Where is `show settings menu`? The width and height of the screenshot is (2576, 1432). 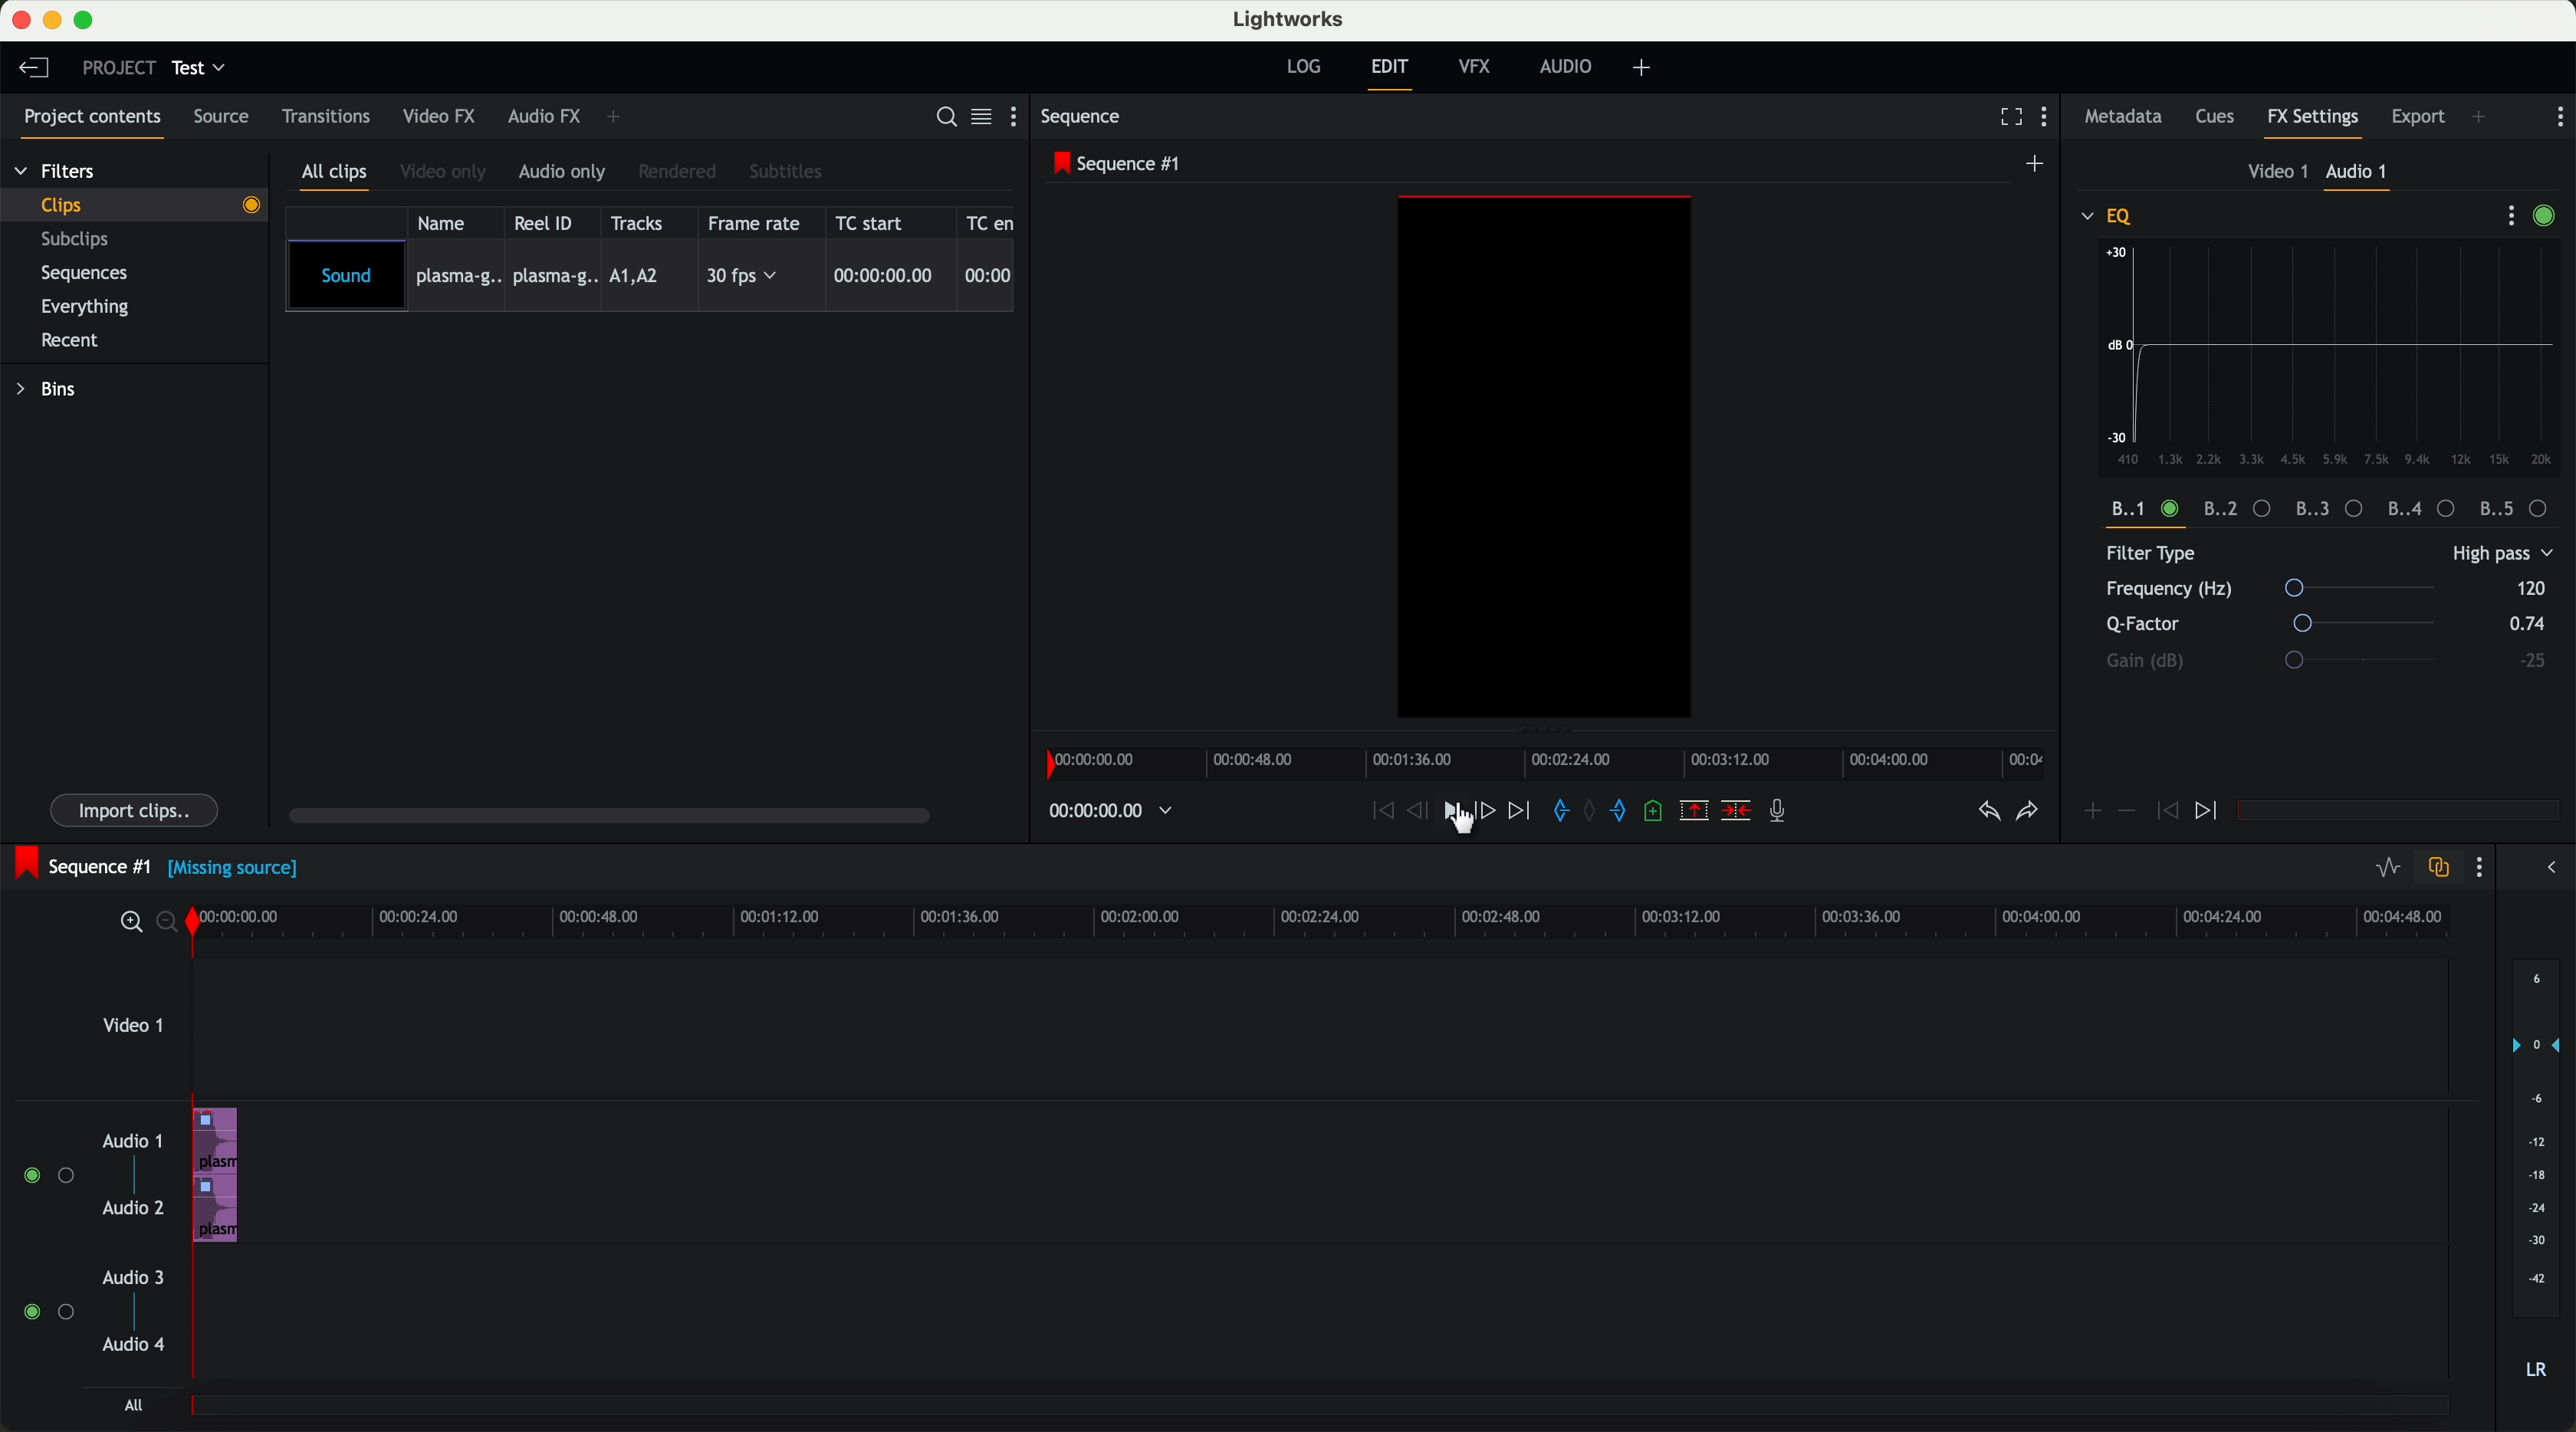
show settings menu is located at coordinates (2052, 120).